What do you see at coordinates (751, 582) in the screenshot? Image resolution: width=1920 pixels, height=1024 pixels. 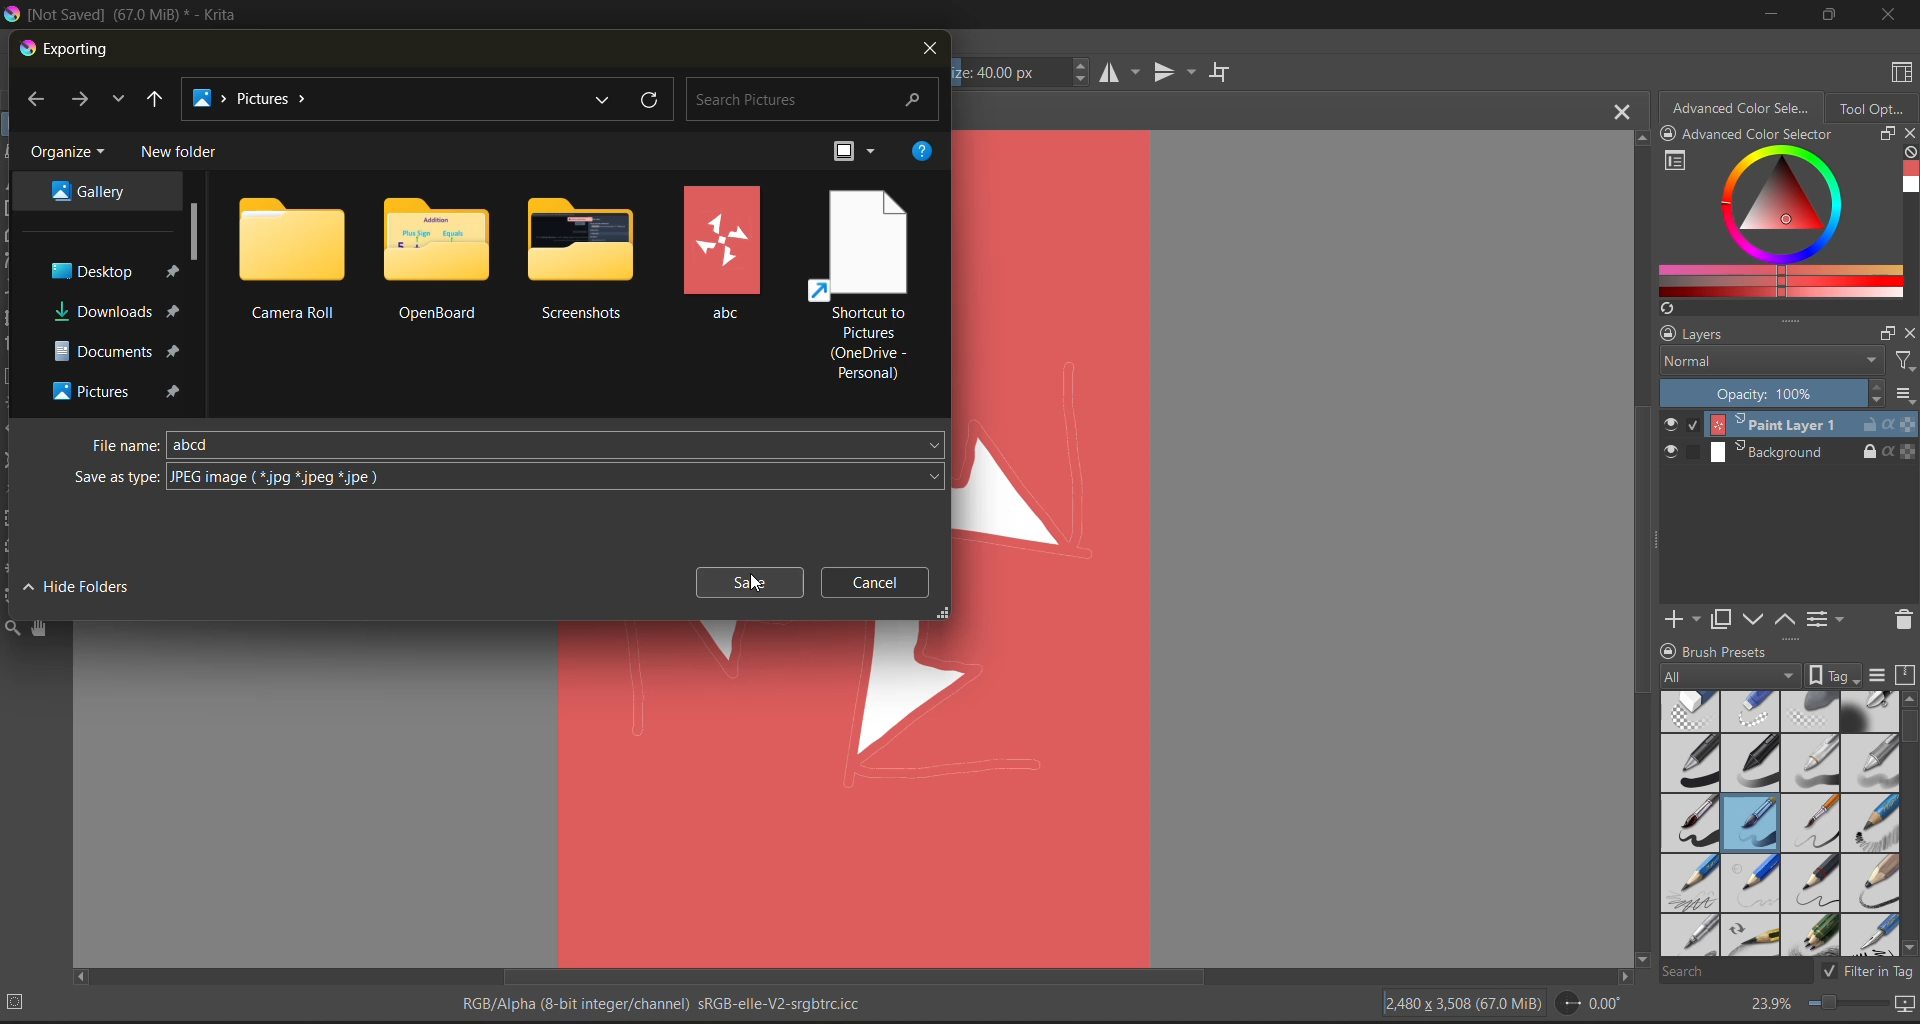 I see `cursor on save` at bounding box center [751, 582].